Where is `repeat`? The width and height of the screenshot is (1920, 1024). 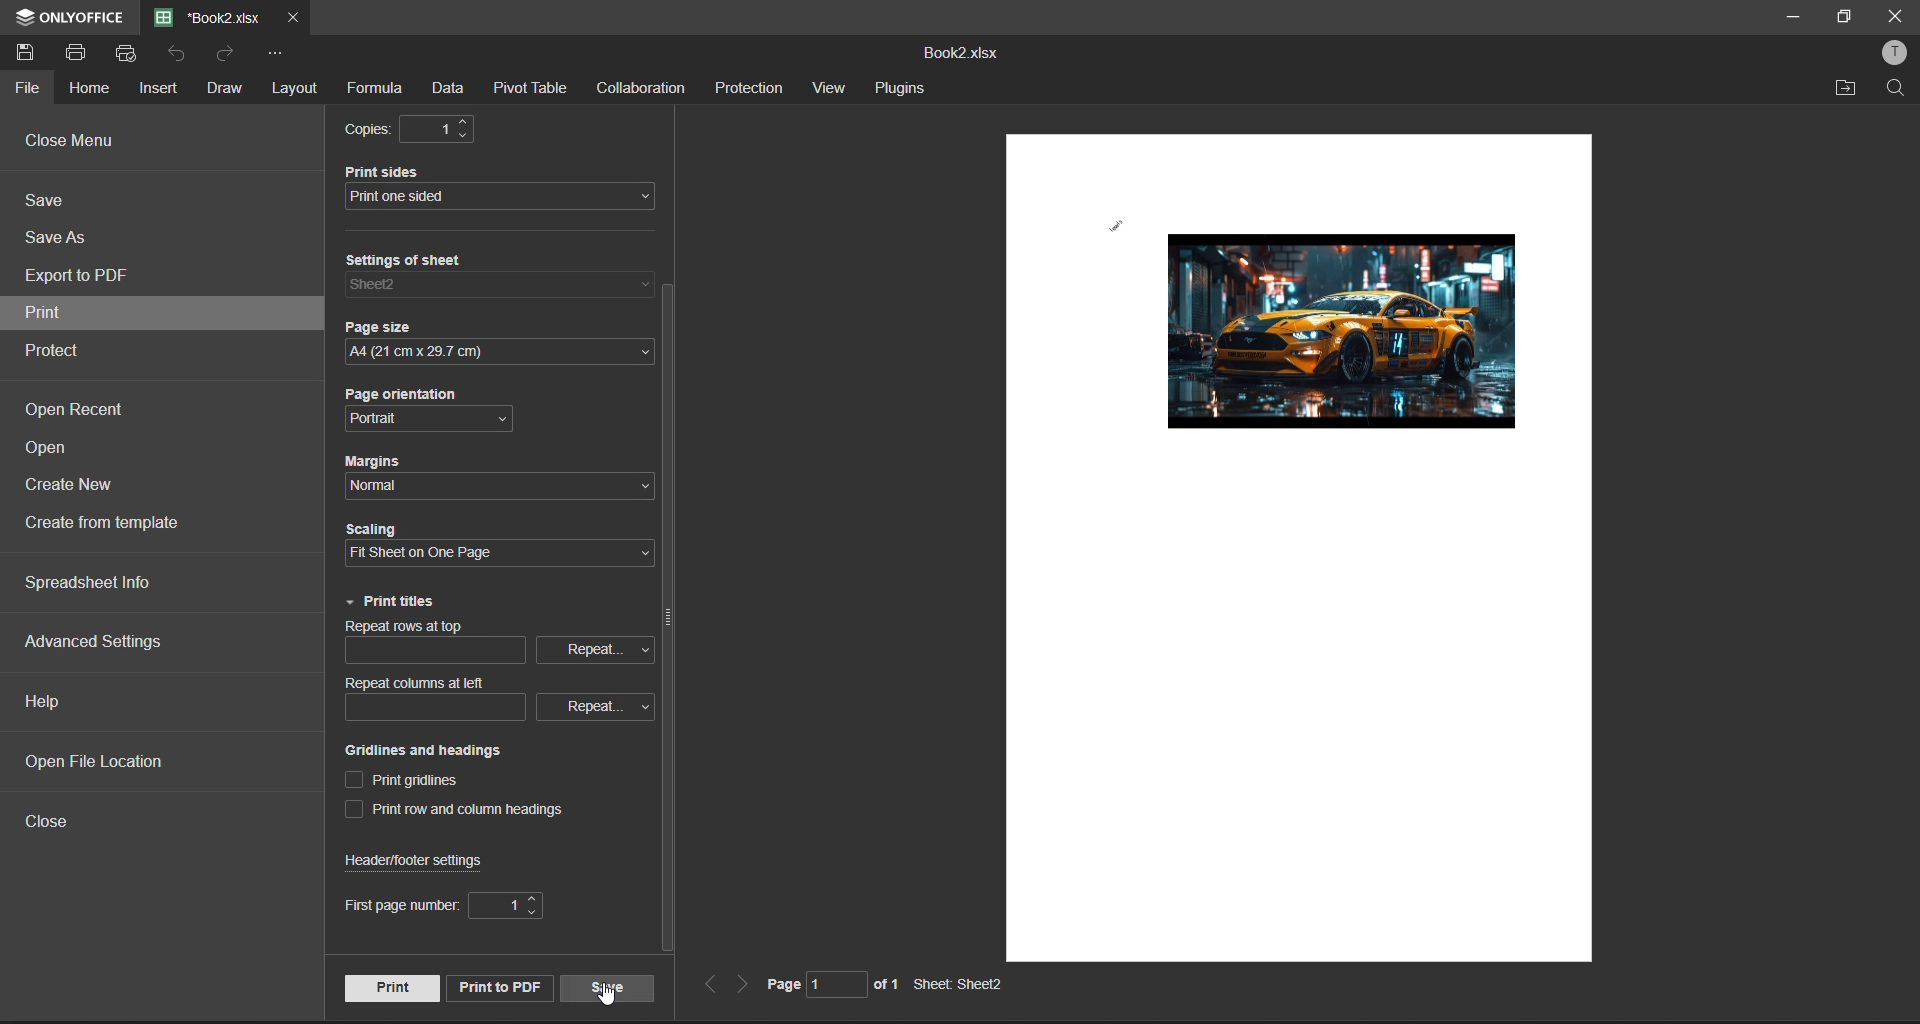 repeat is located at coordinates (588, 705).